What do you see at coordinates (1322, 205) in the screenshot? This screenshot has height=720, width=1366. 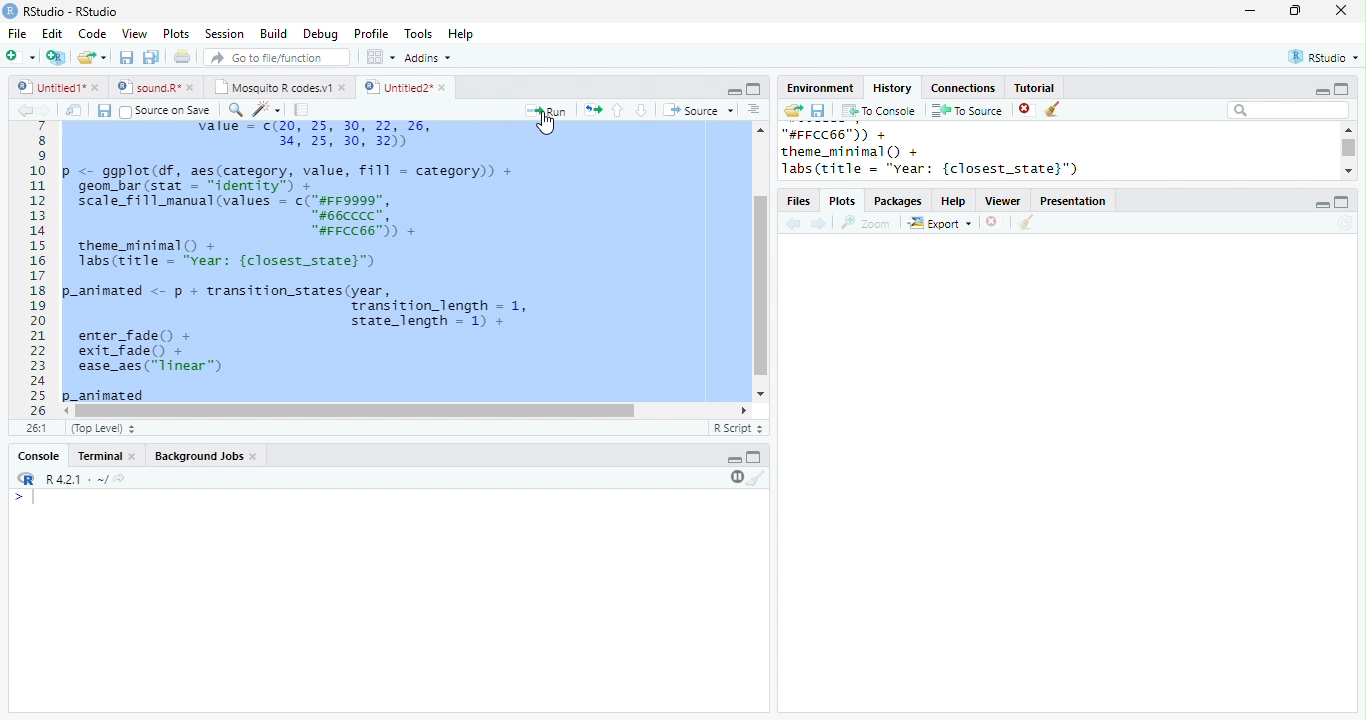 I see `minimize` at bounding box center [1322, 205].